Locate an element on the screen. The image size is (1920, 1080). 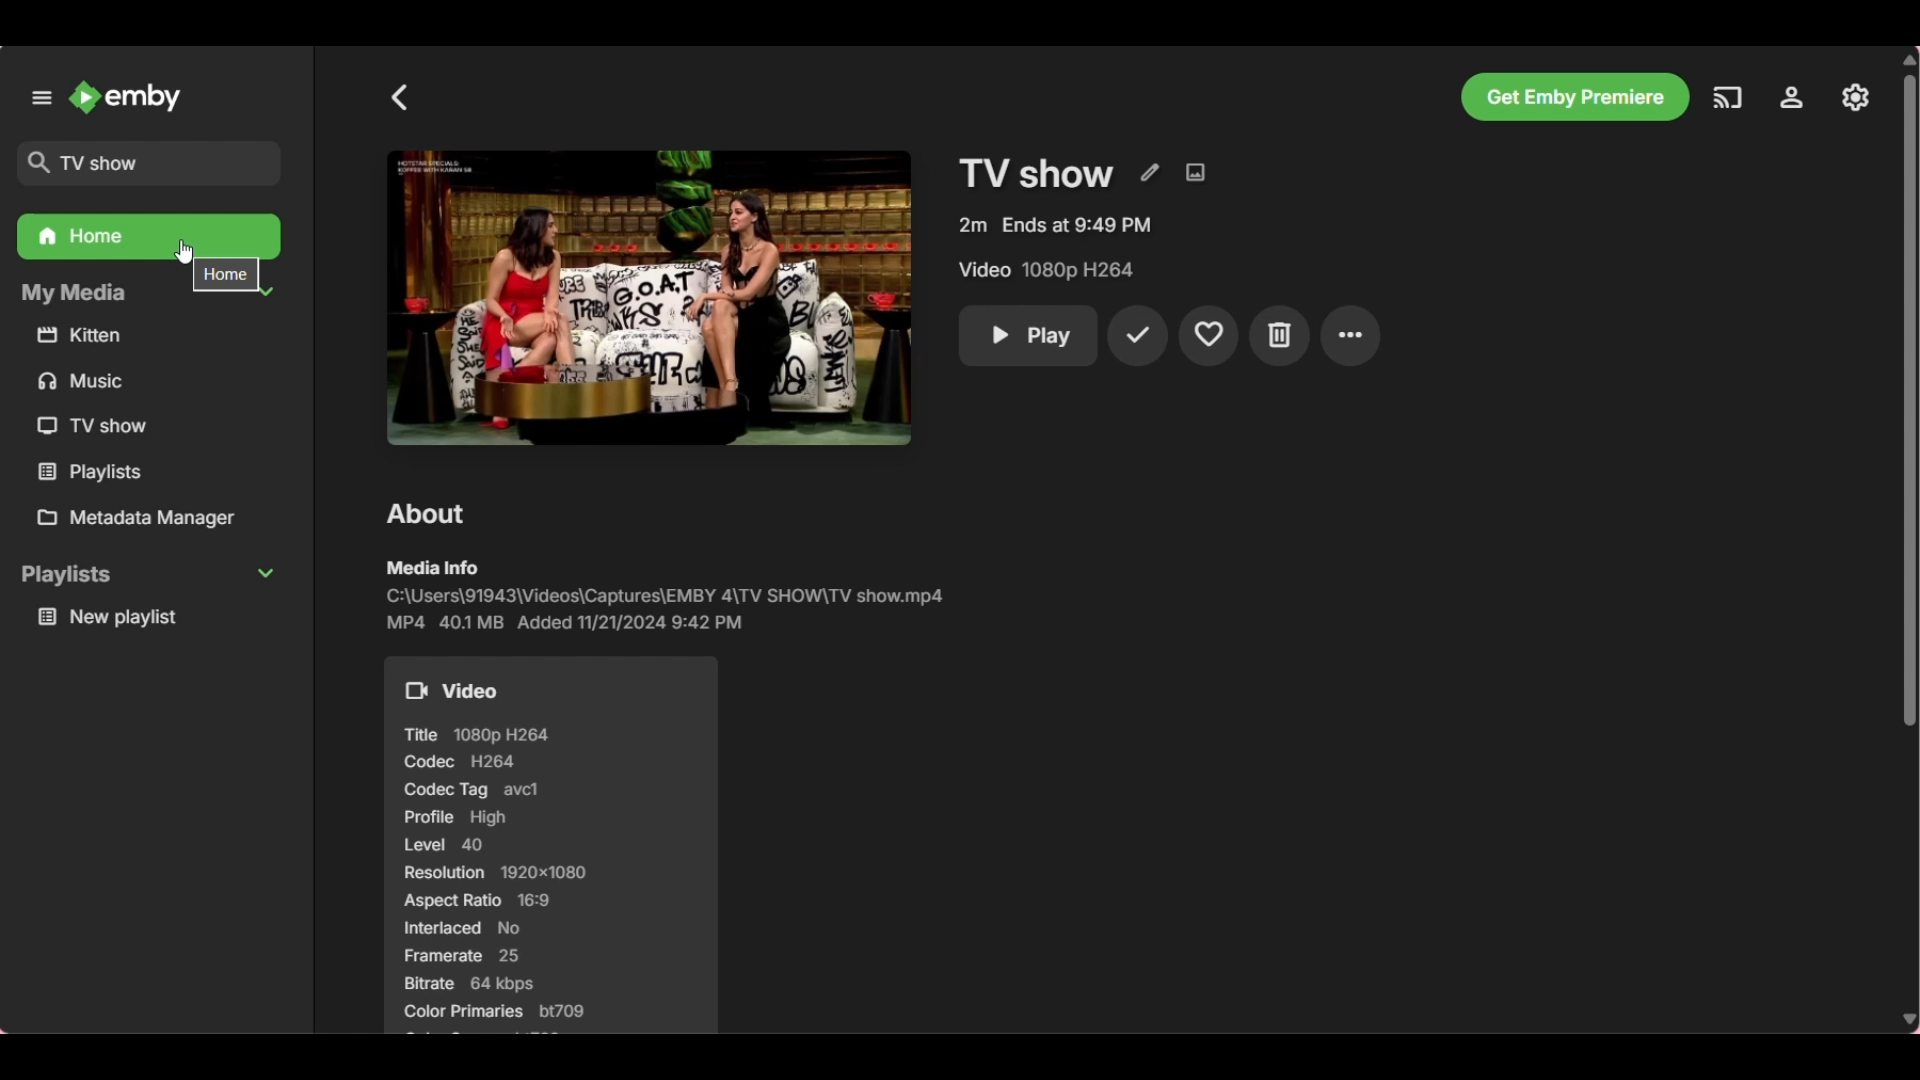
Edit images is located at coordinates (1196, 173).